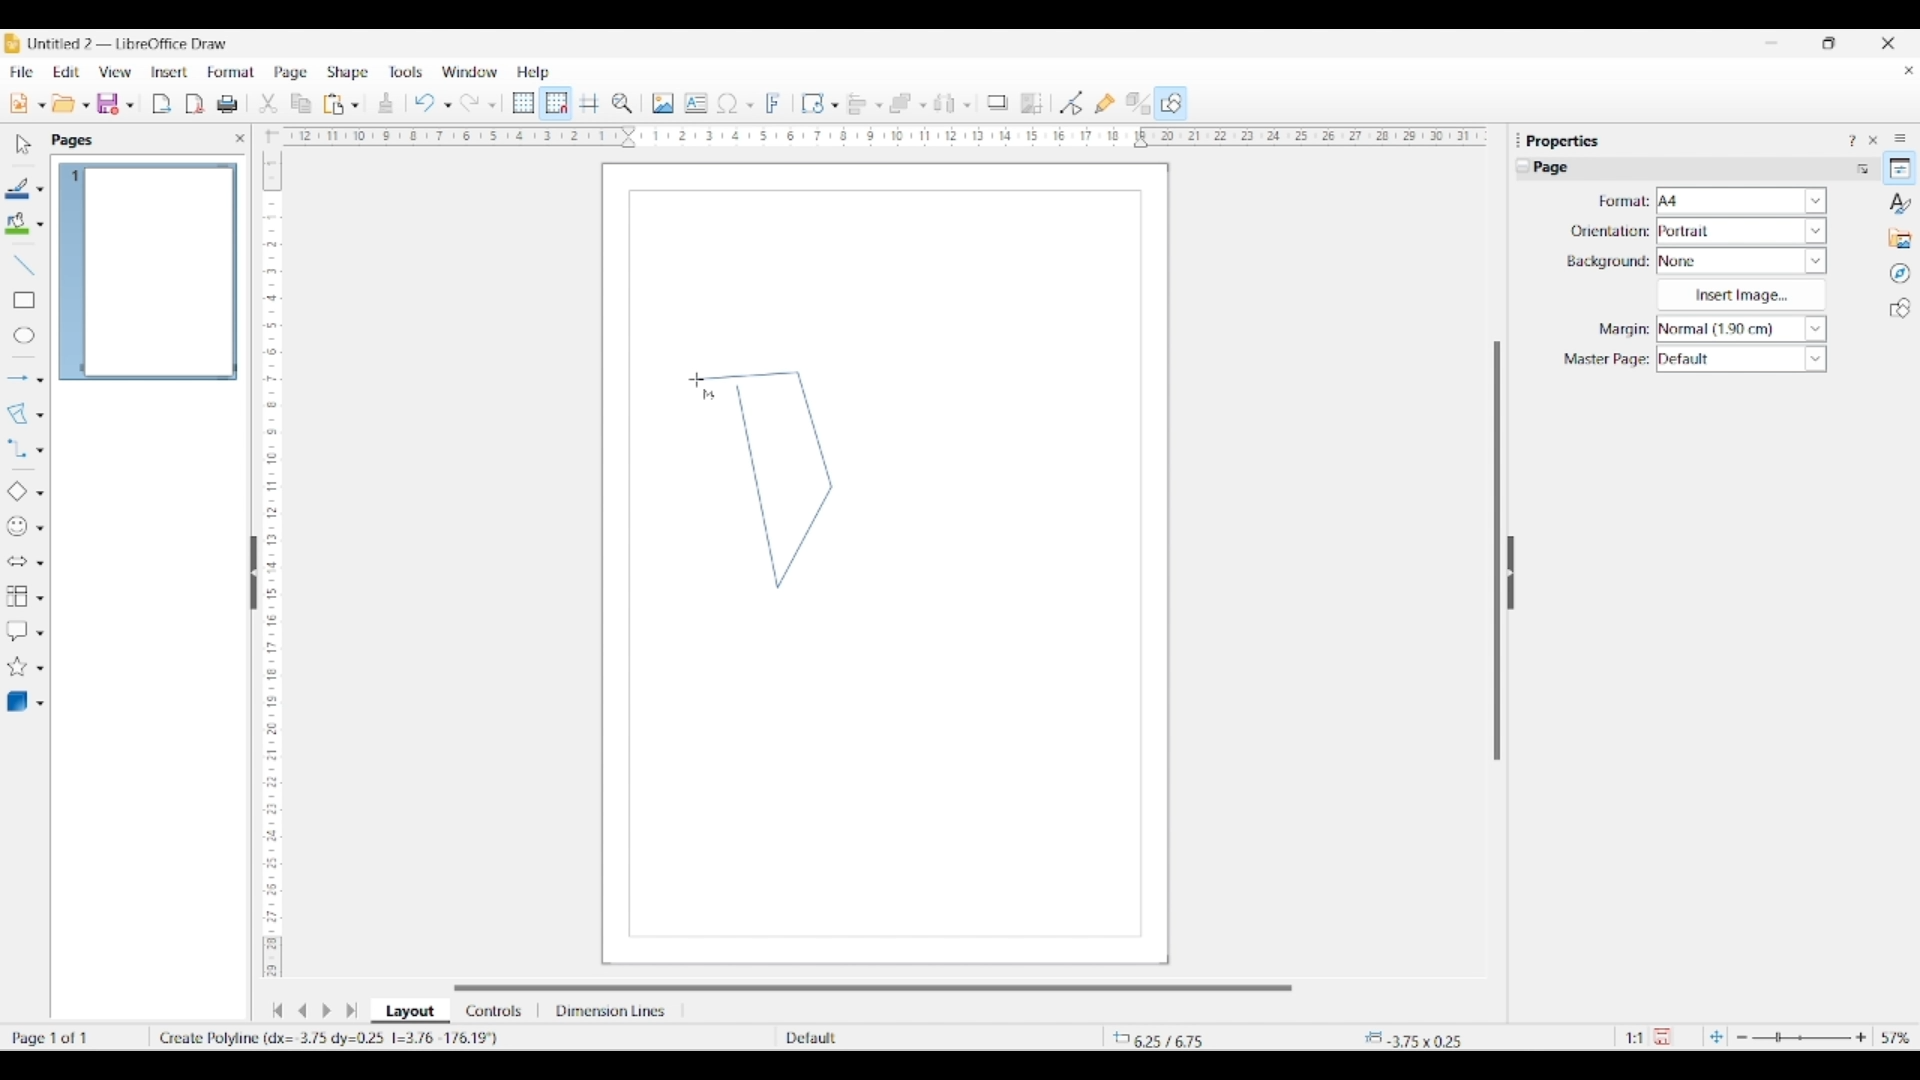  What do you see at coordinates (19, 103) in the screenshot?
I see `Selected new document` at bounding box center [19, 103].